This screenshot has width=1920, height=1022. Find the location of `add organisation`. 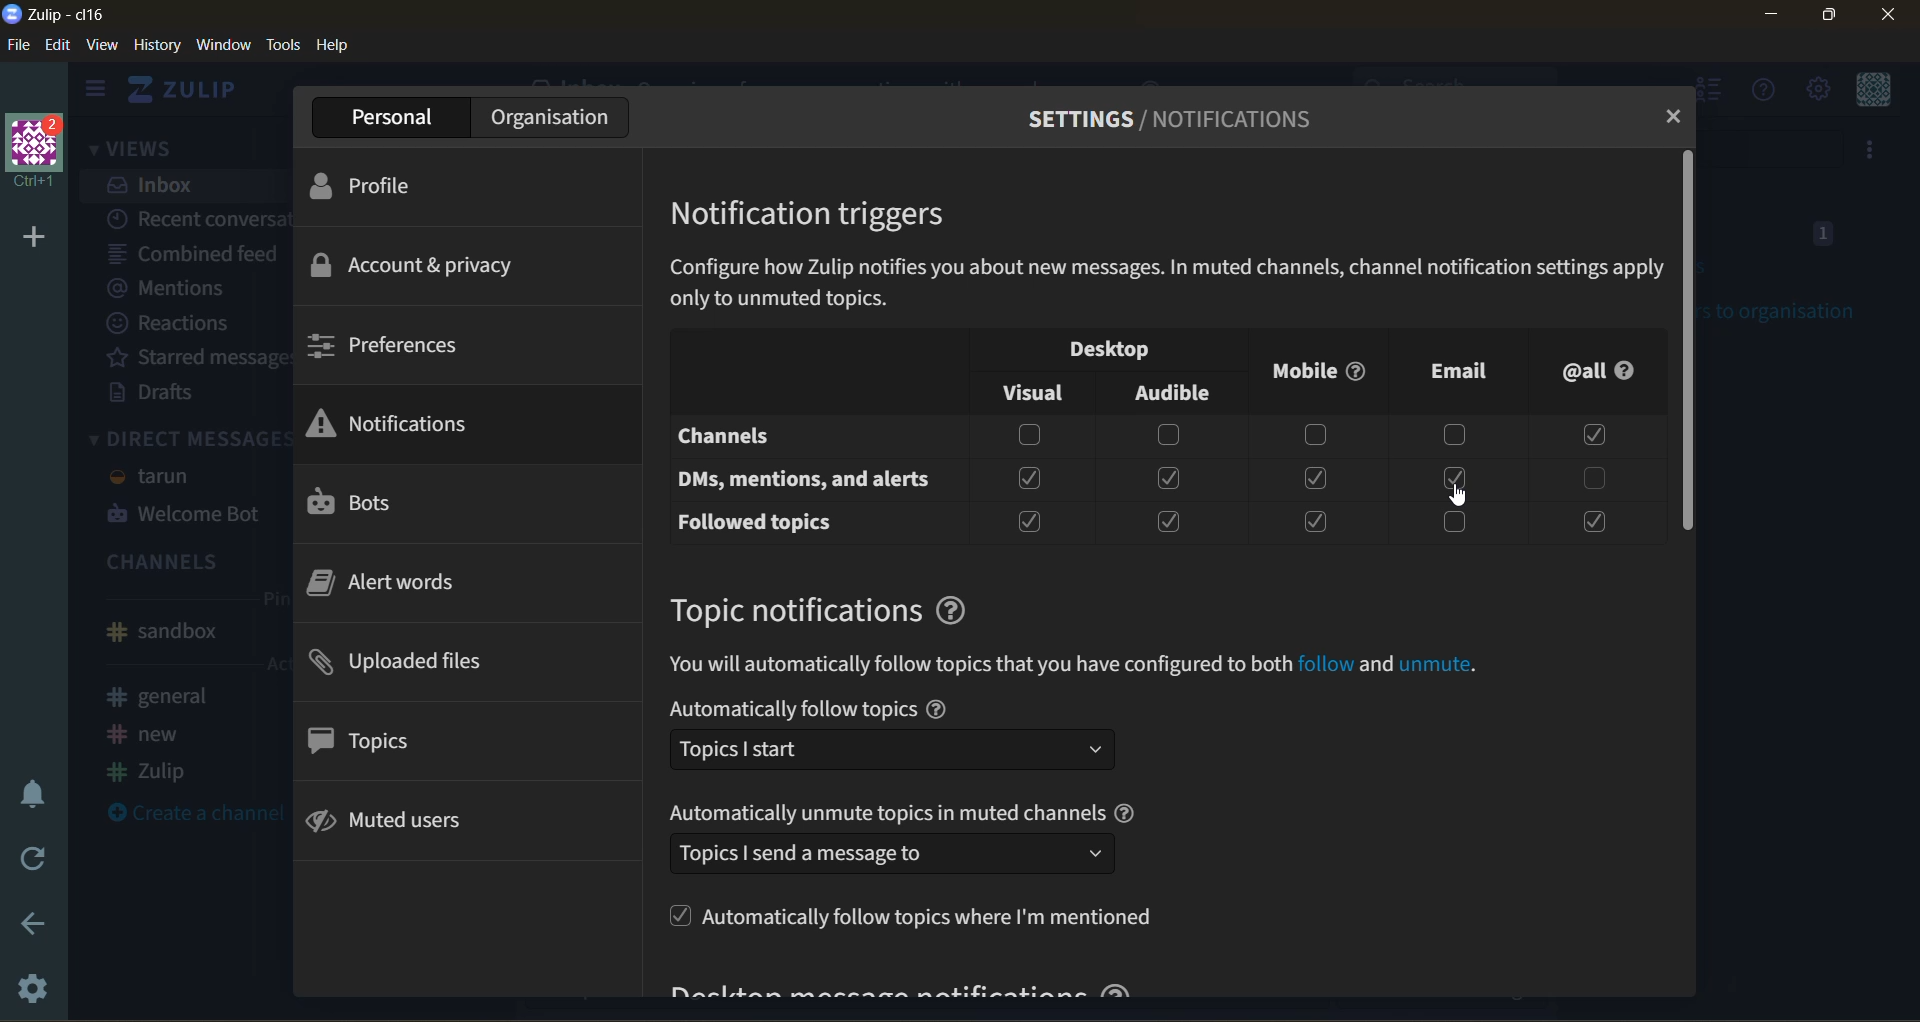

add organisation is located at coordinates (31, 237).